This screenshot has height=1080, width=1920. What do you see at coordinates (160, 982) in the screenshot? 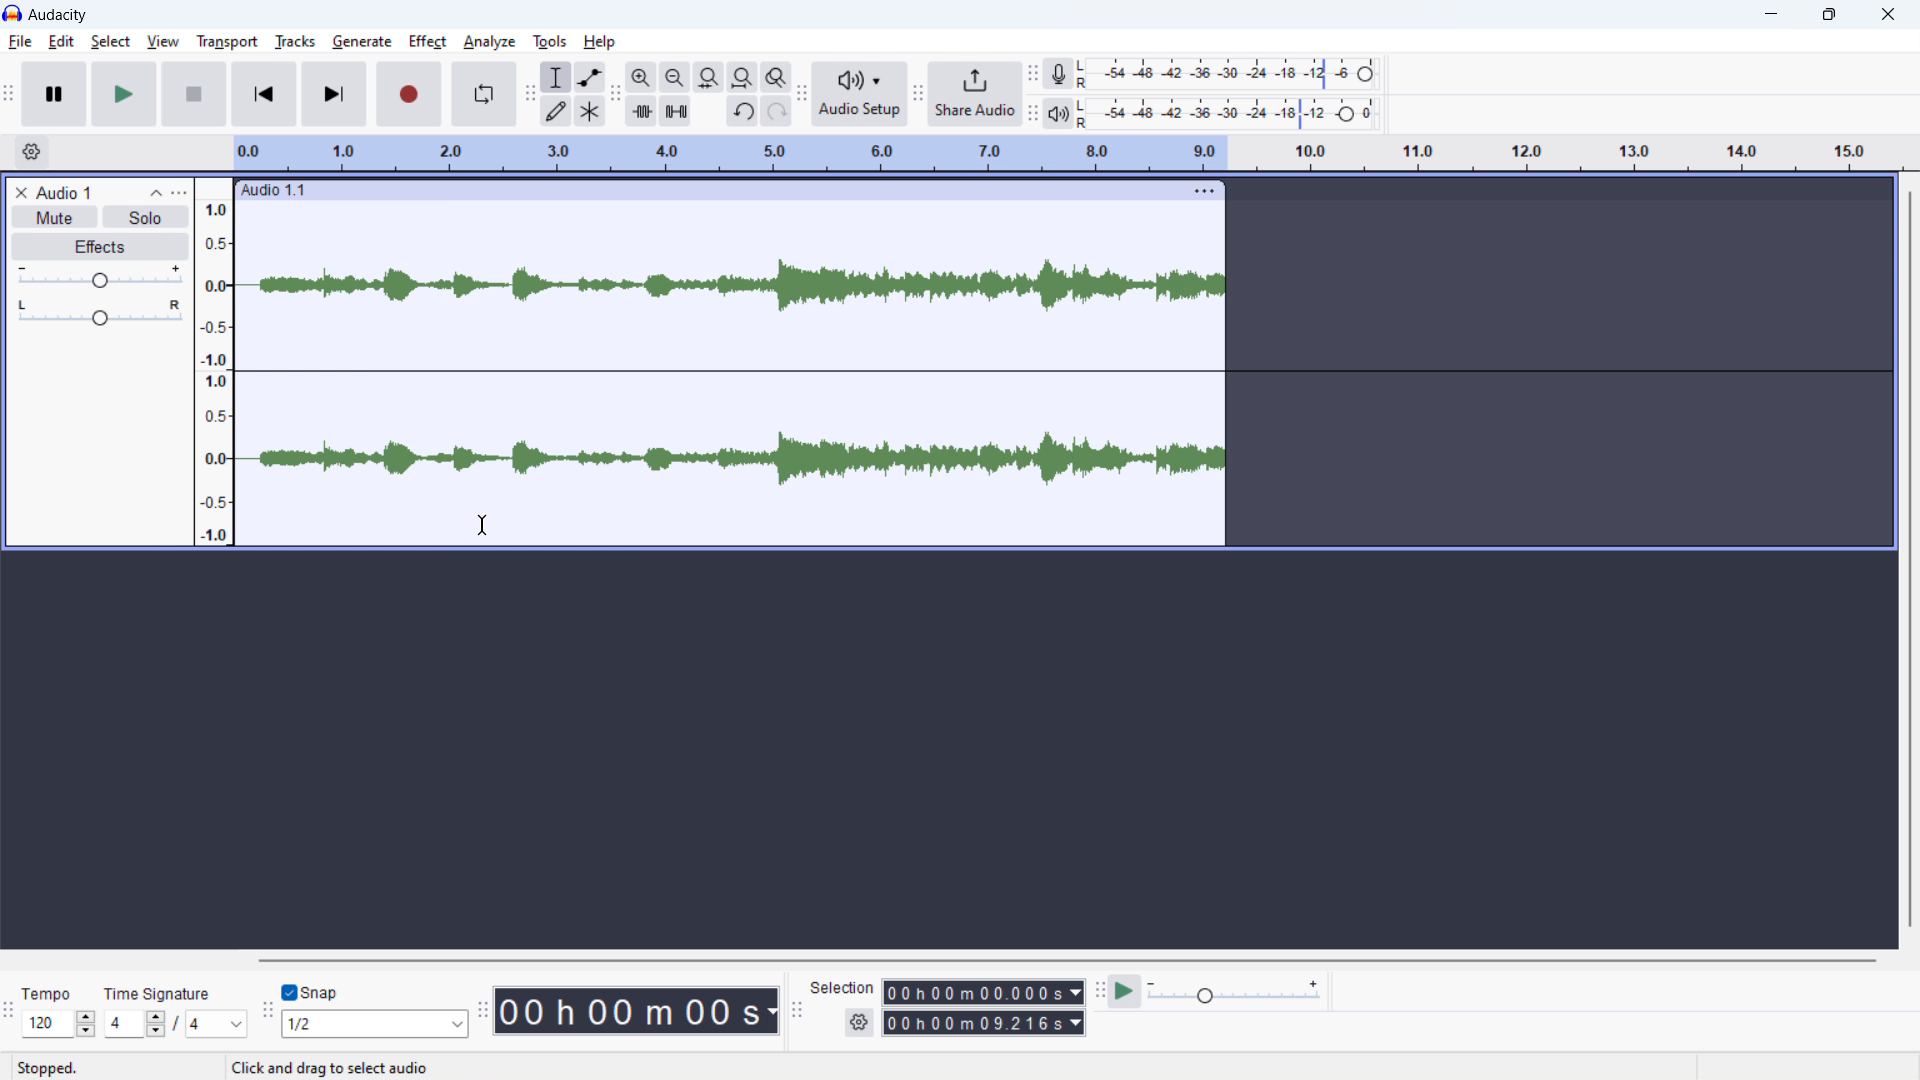
I see `Time signature` at bounding box center [160, 982].